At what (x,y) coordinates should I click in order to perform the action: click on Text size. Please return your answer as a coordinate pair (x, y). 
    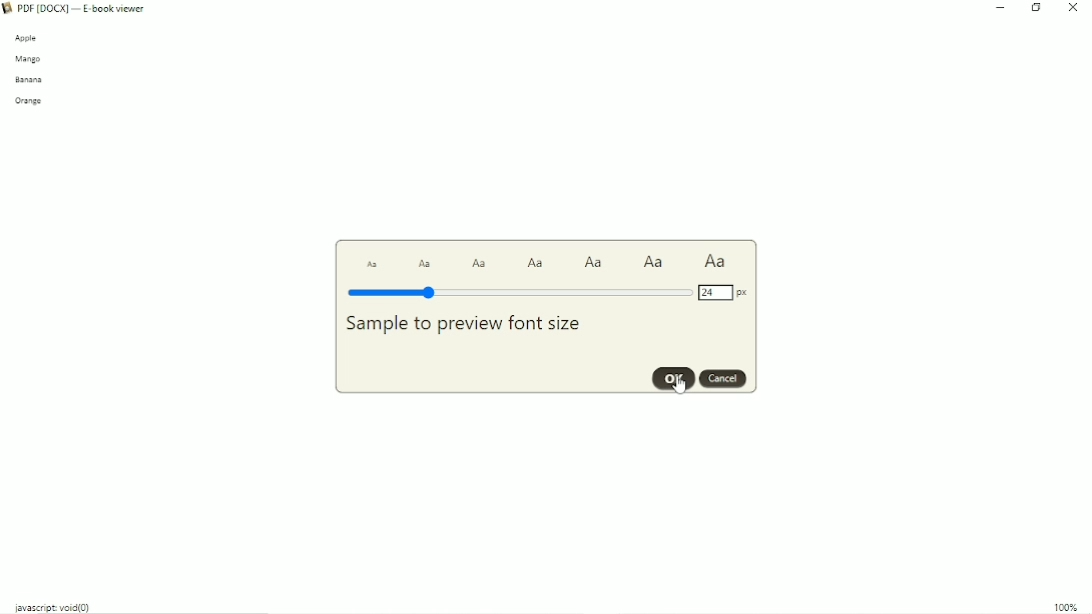
    Looking at the image, I should click on (715, 261).